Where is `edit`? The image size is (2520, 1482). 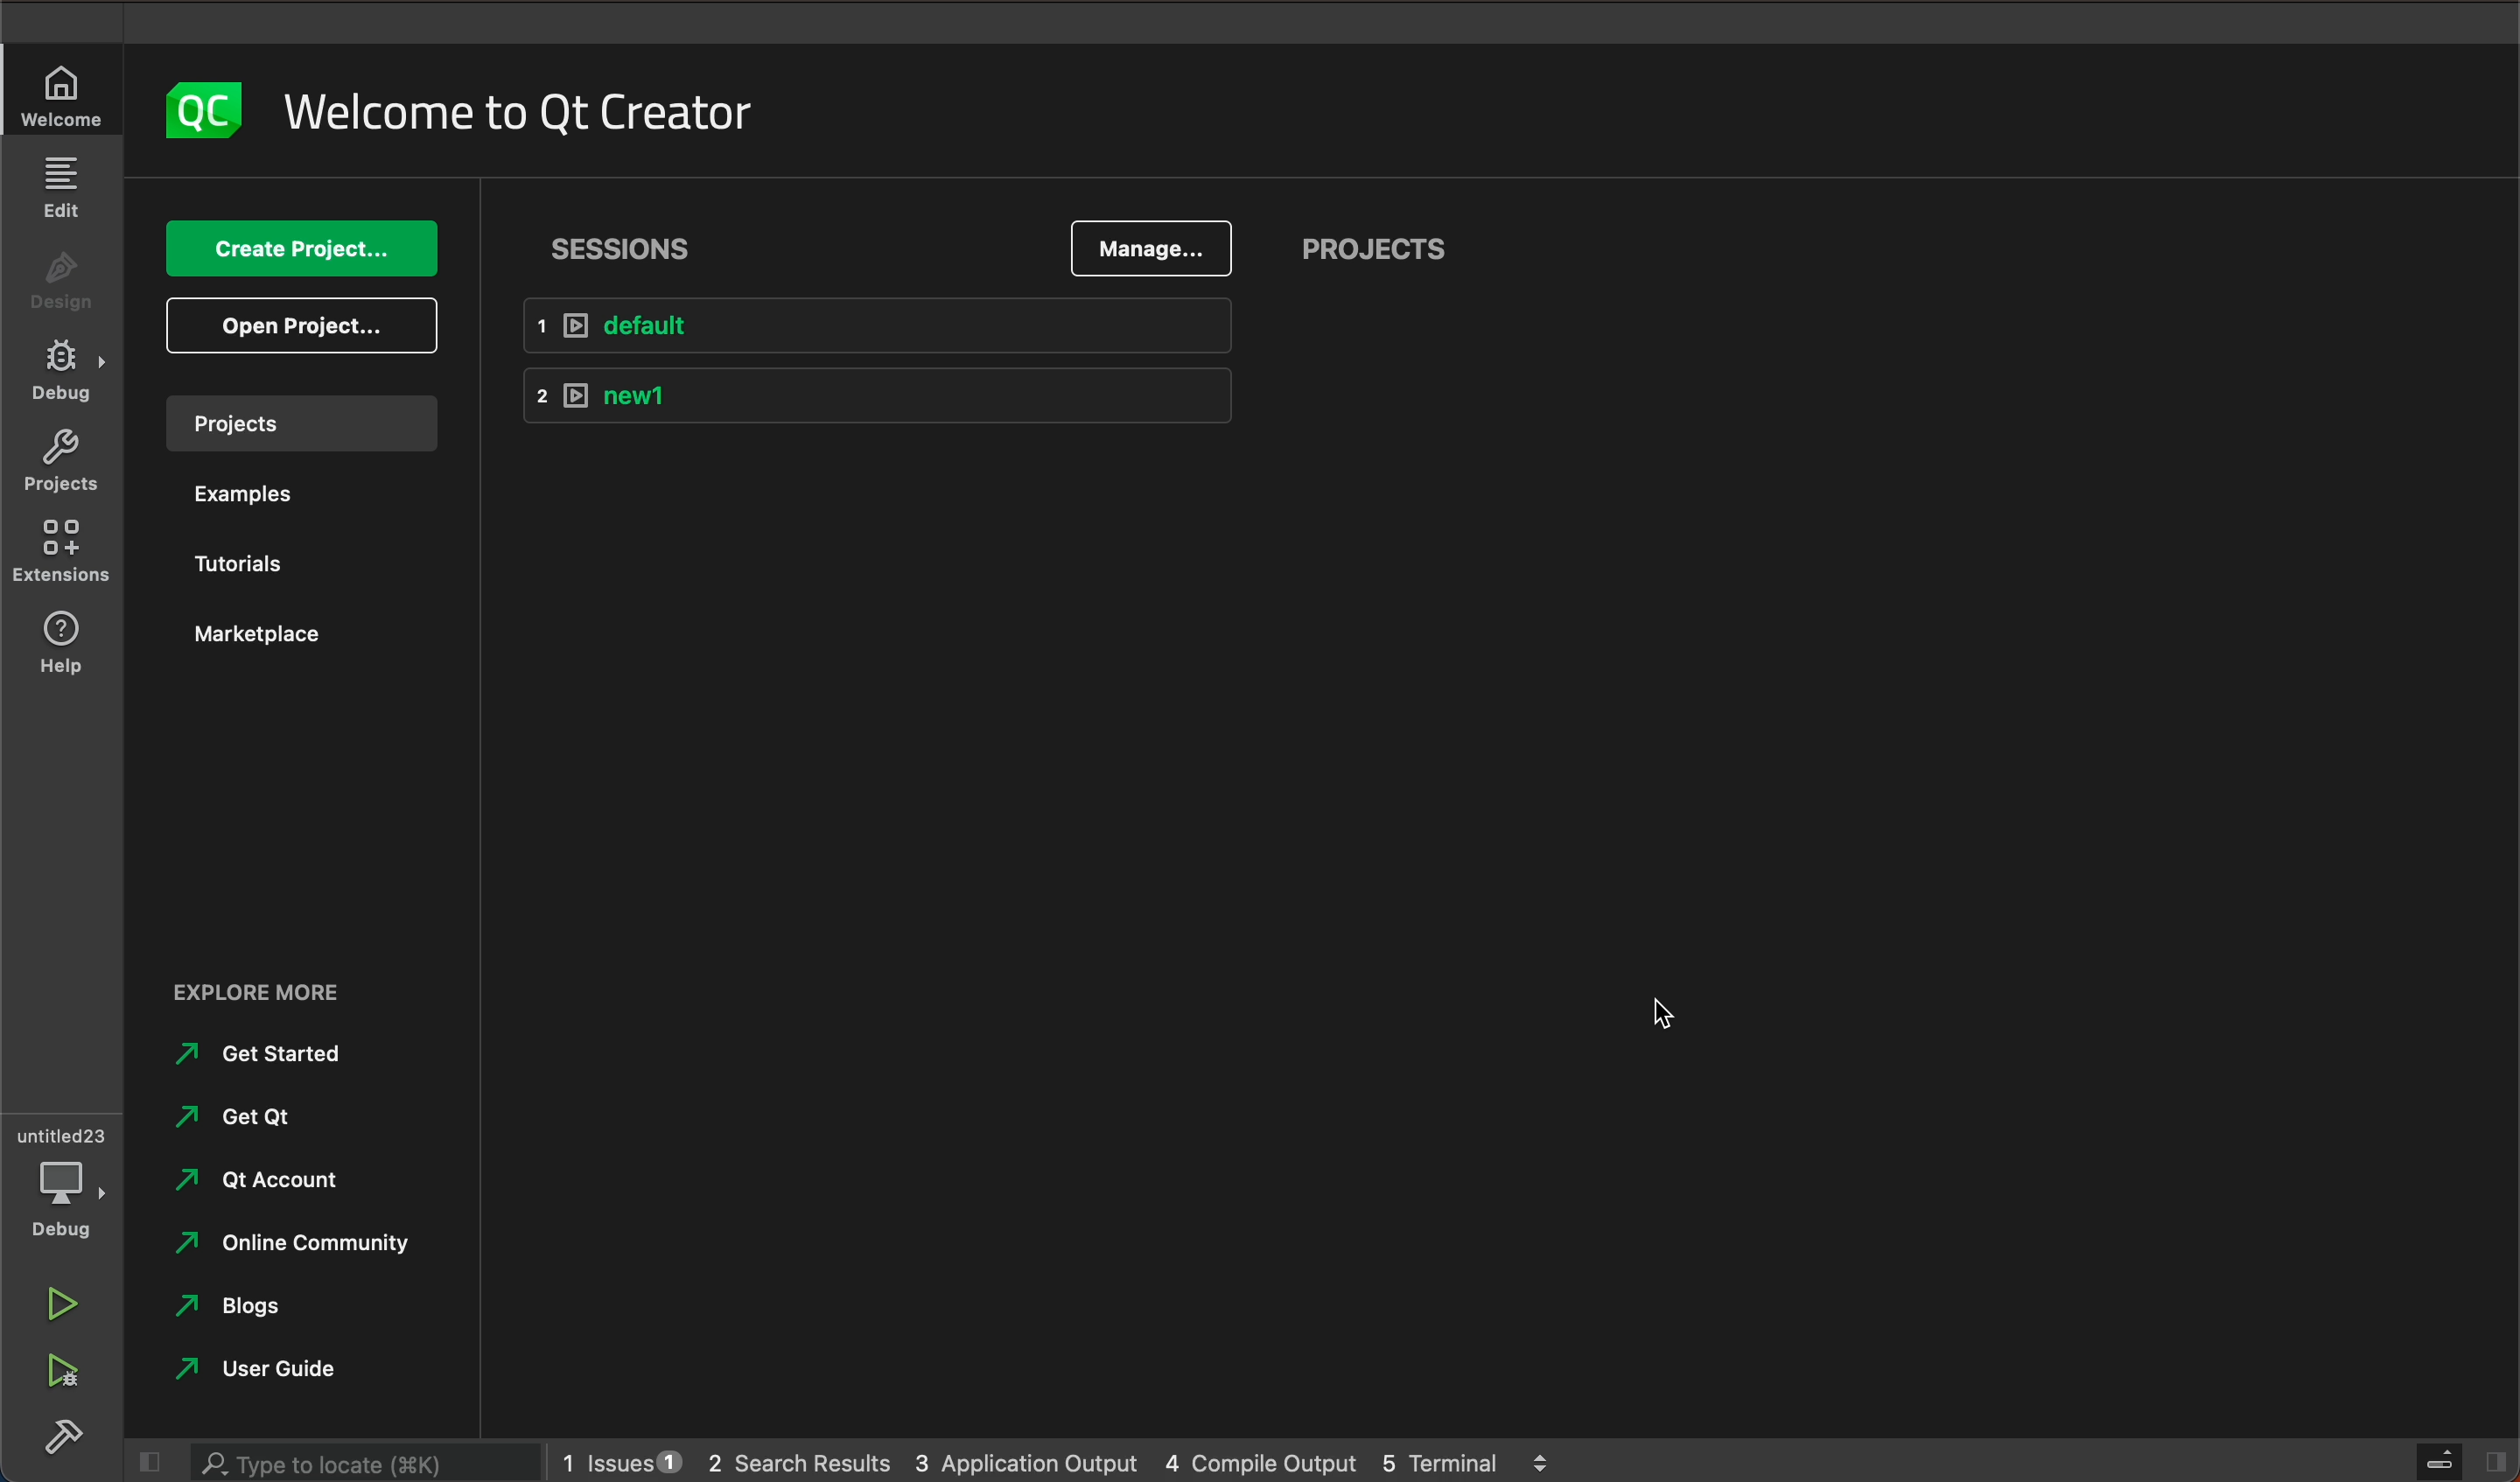 edit is located at coordinates (60, 185).